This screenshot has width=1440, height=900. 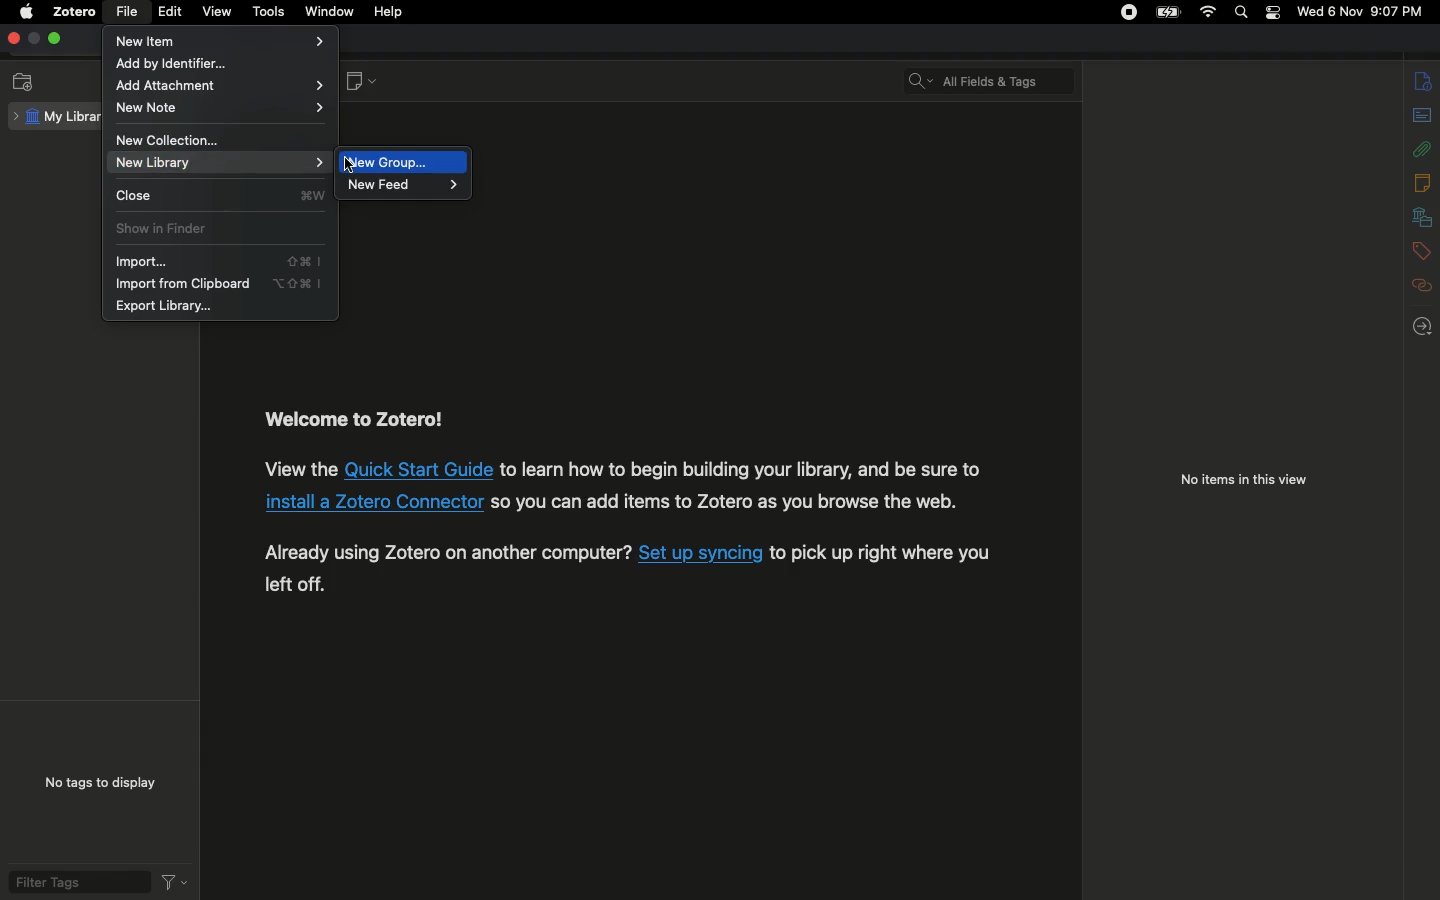 What do you see at coordinates (1423, 285) in the screenshot?
I see `Related` at bounding box center [1423, 285].